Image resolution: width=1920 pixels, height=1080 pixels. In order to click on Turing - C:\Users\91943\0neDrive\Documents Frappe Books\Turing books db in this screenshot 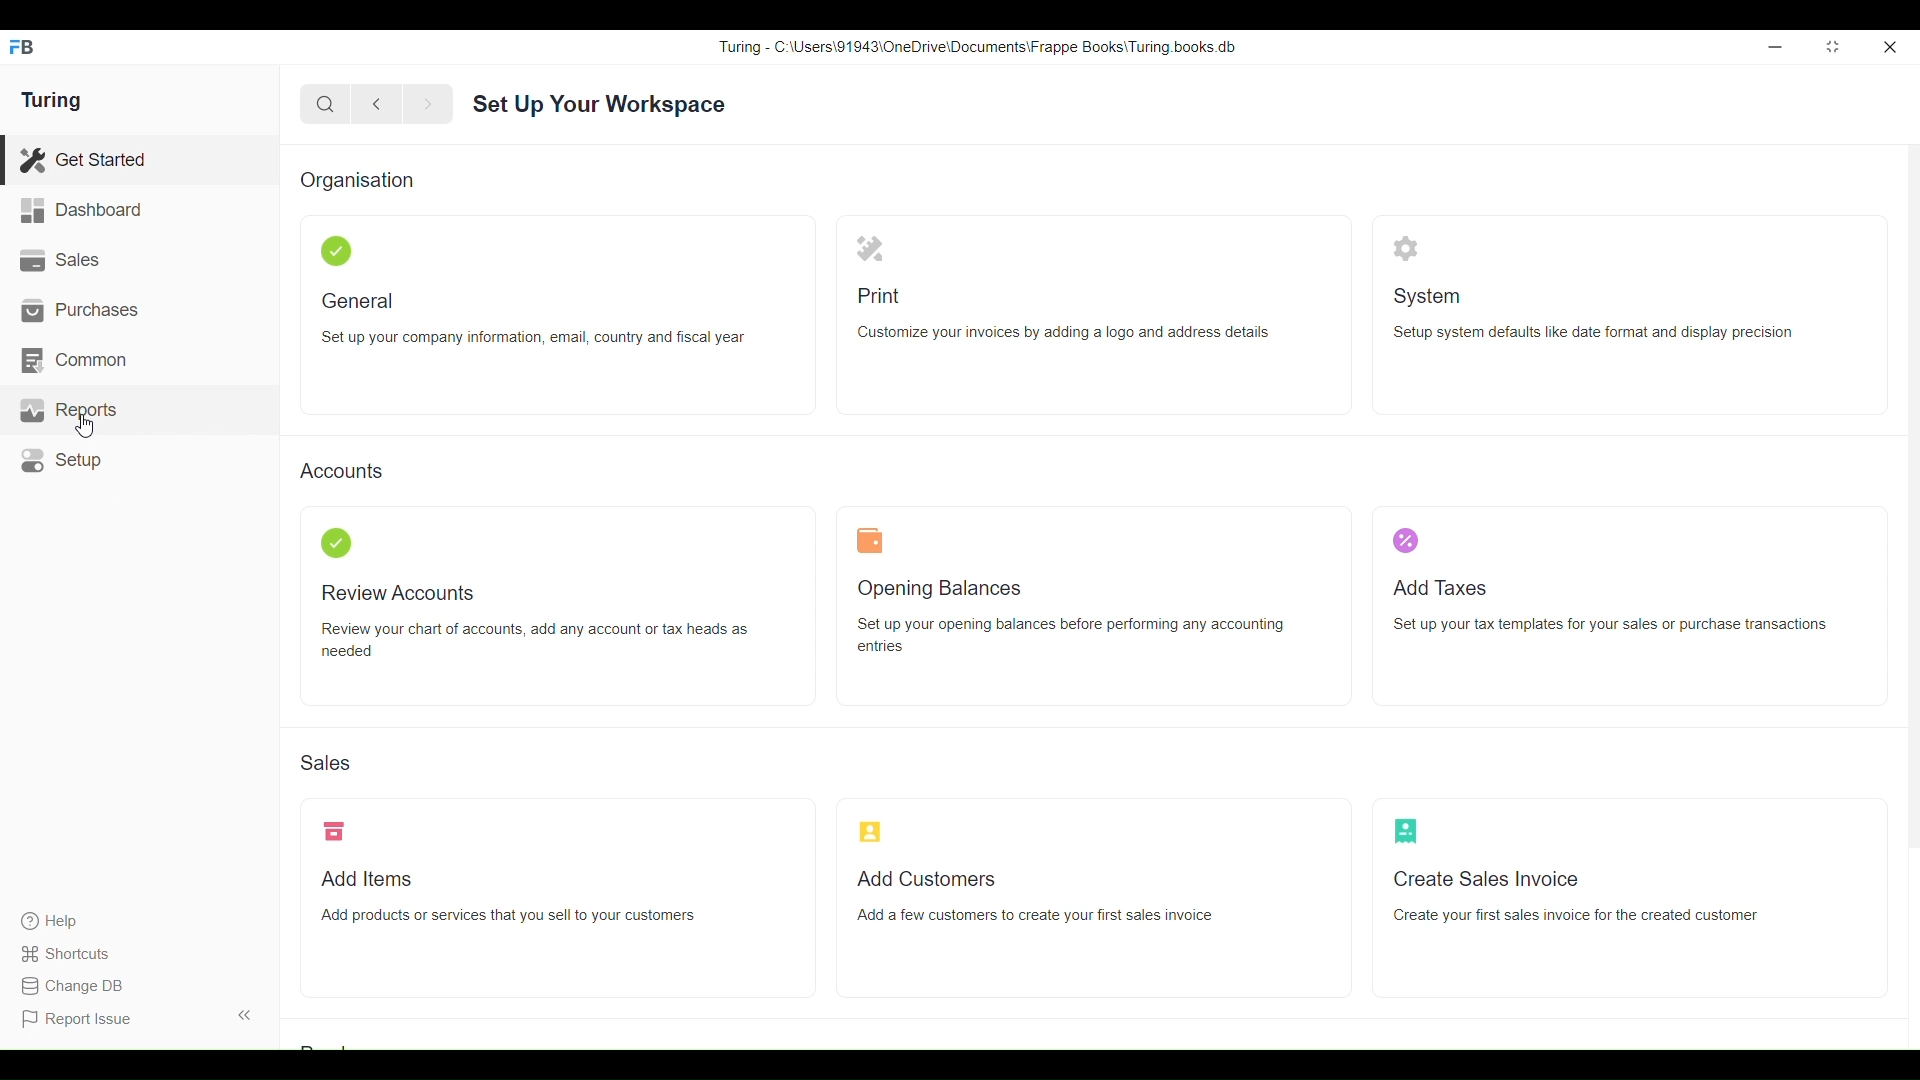, I will do `click(978, 46)`.